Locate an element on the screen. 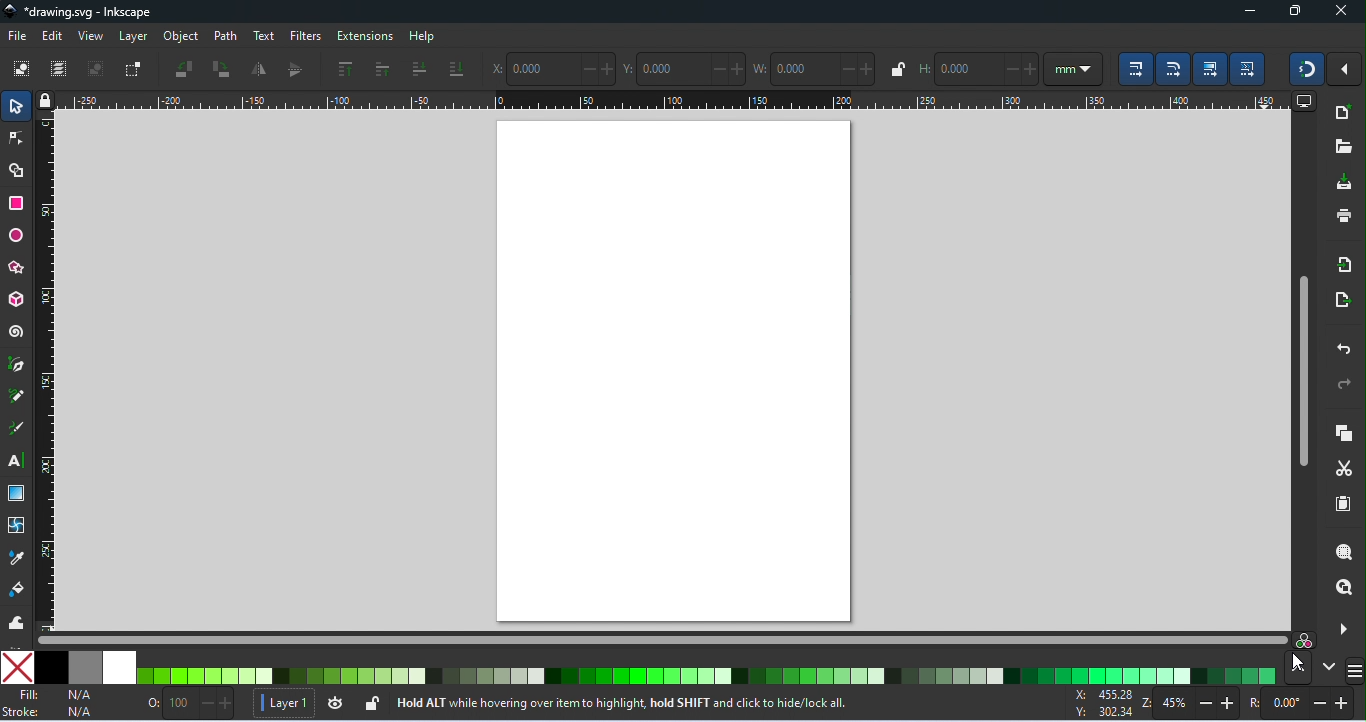  view is located at coordinates (91, 36).